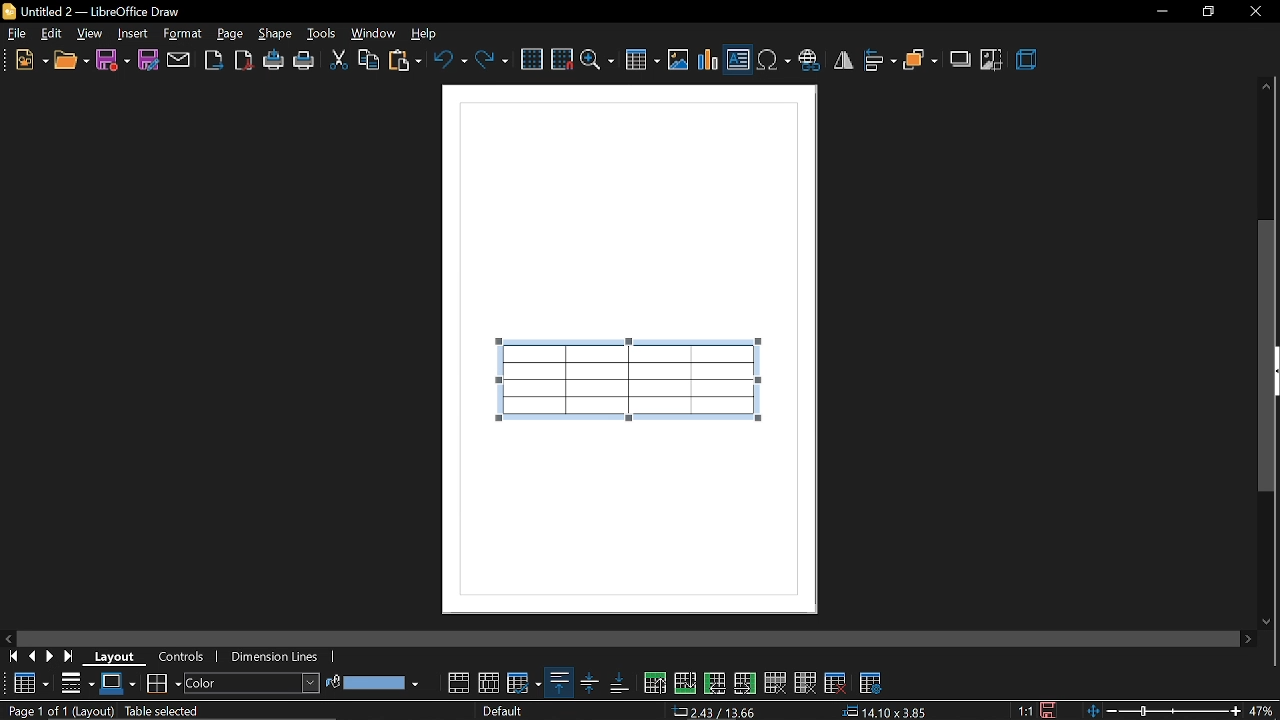 This screenshot has height=720, width=1280. Describe the element at coordinates (383, 682) in the screenshot. I see `fill color` at that location.